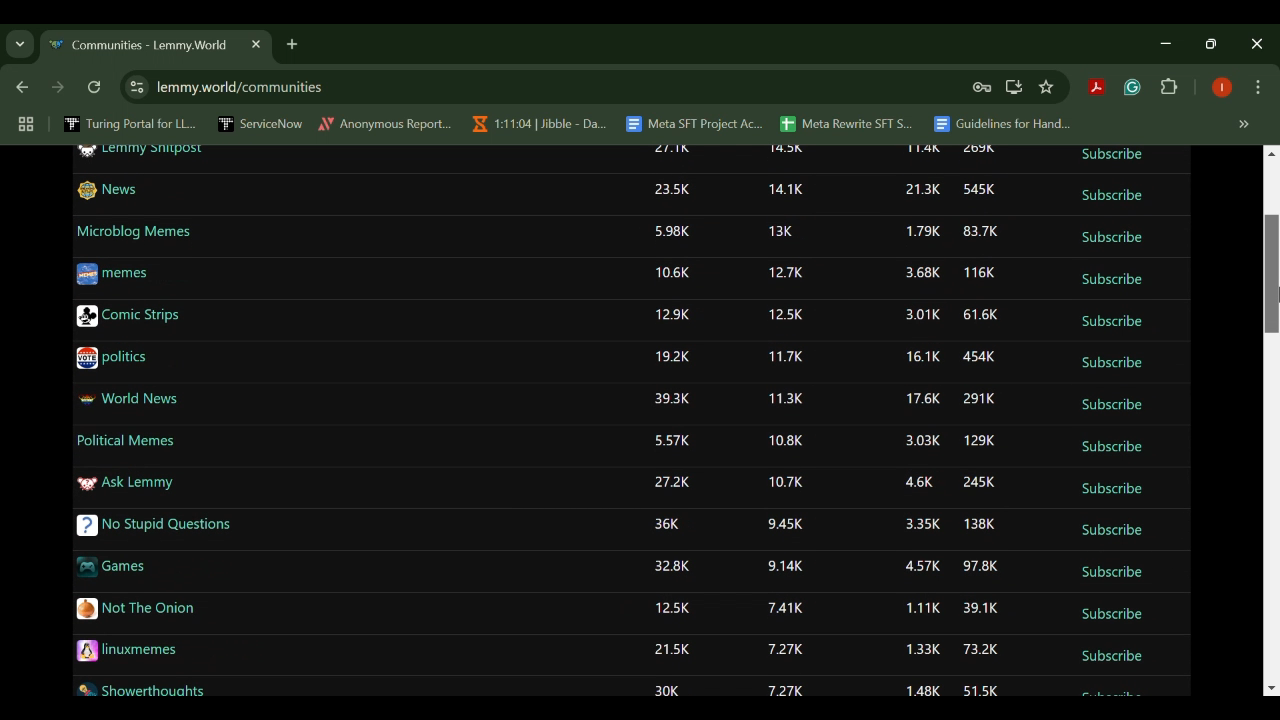 Image resolution: width=1280 pixels, height=720 pixels. I want to click on 27.2K, so click(670, 484).